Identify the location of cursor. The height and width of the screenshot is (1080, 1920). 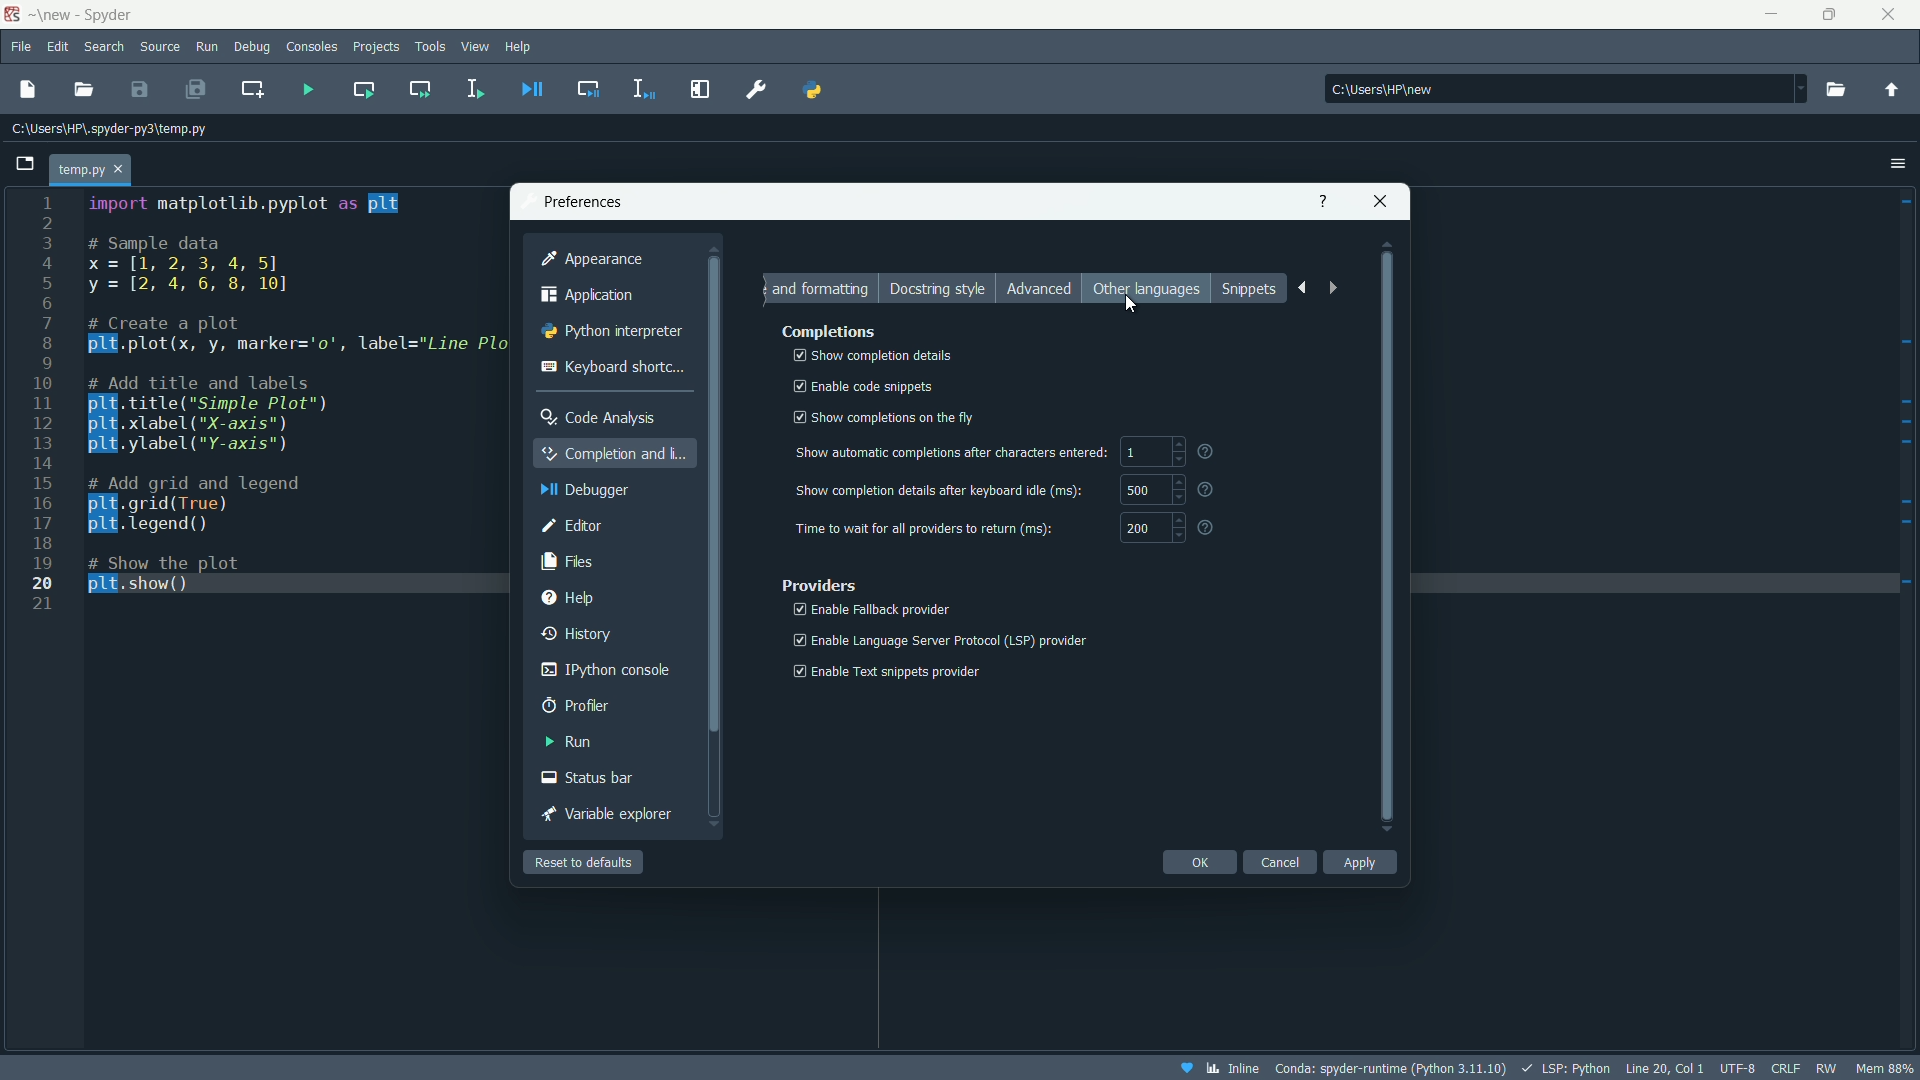
(1131, 307).